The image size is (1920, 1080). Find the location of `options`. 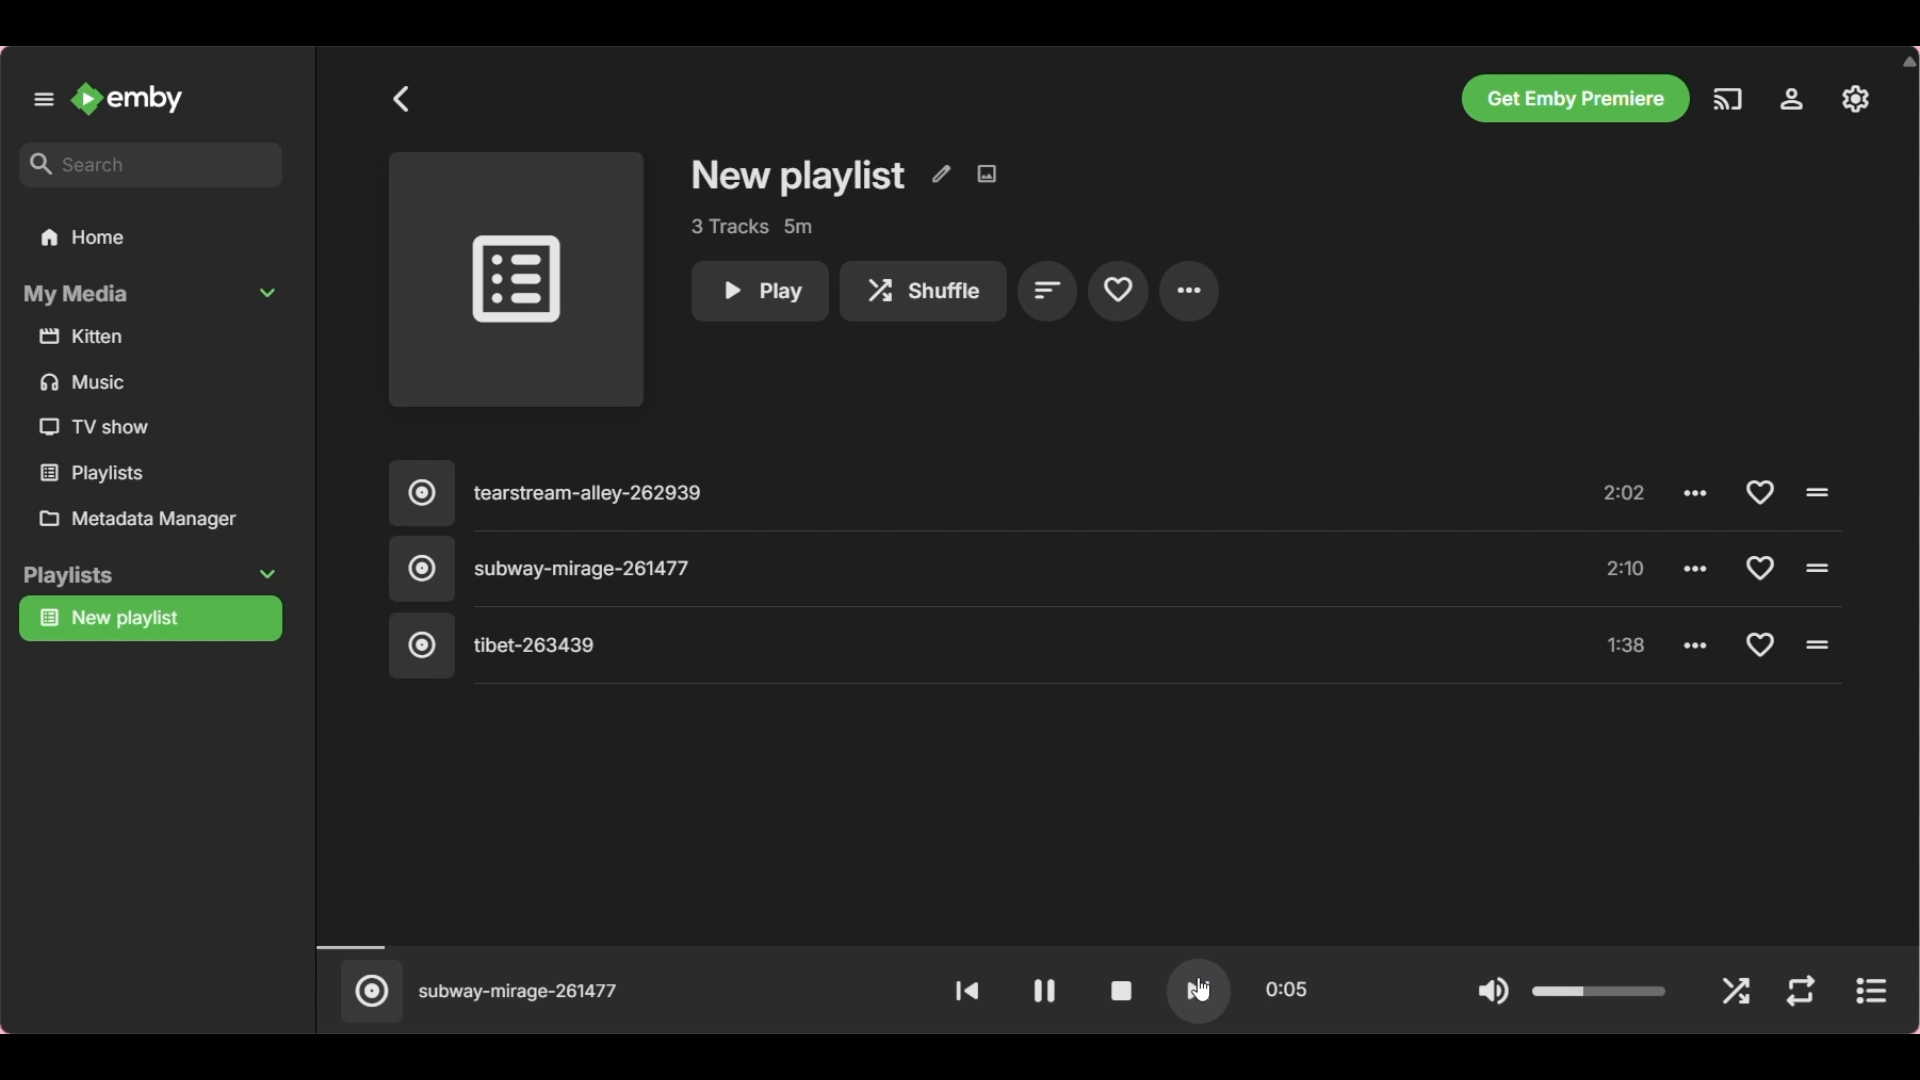

options is located at coordinates (1699, 488).